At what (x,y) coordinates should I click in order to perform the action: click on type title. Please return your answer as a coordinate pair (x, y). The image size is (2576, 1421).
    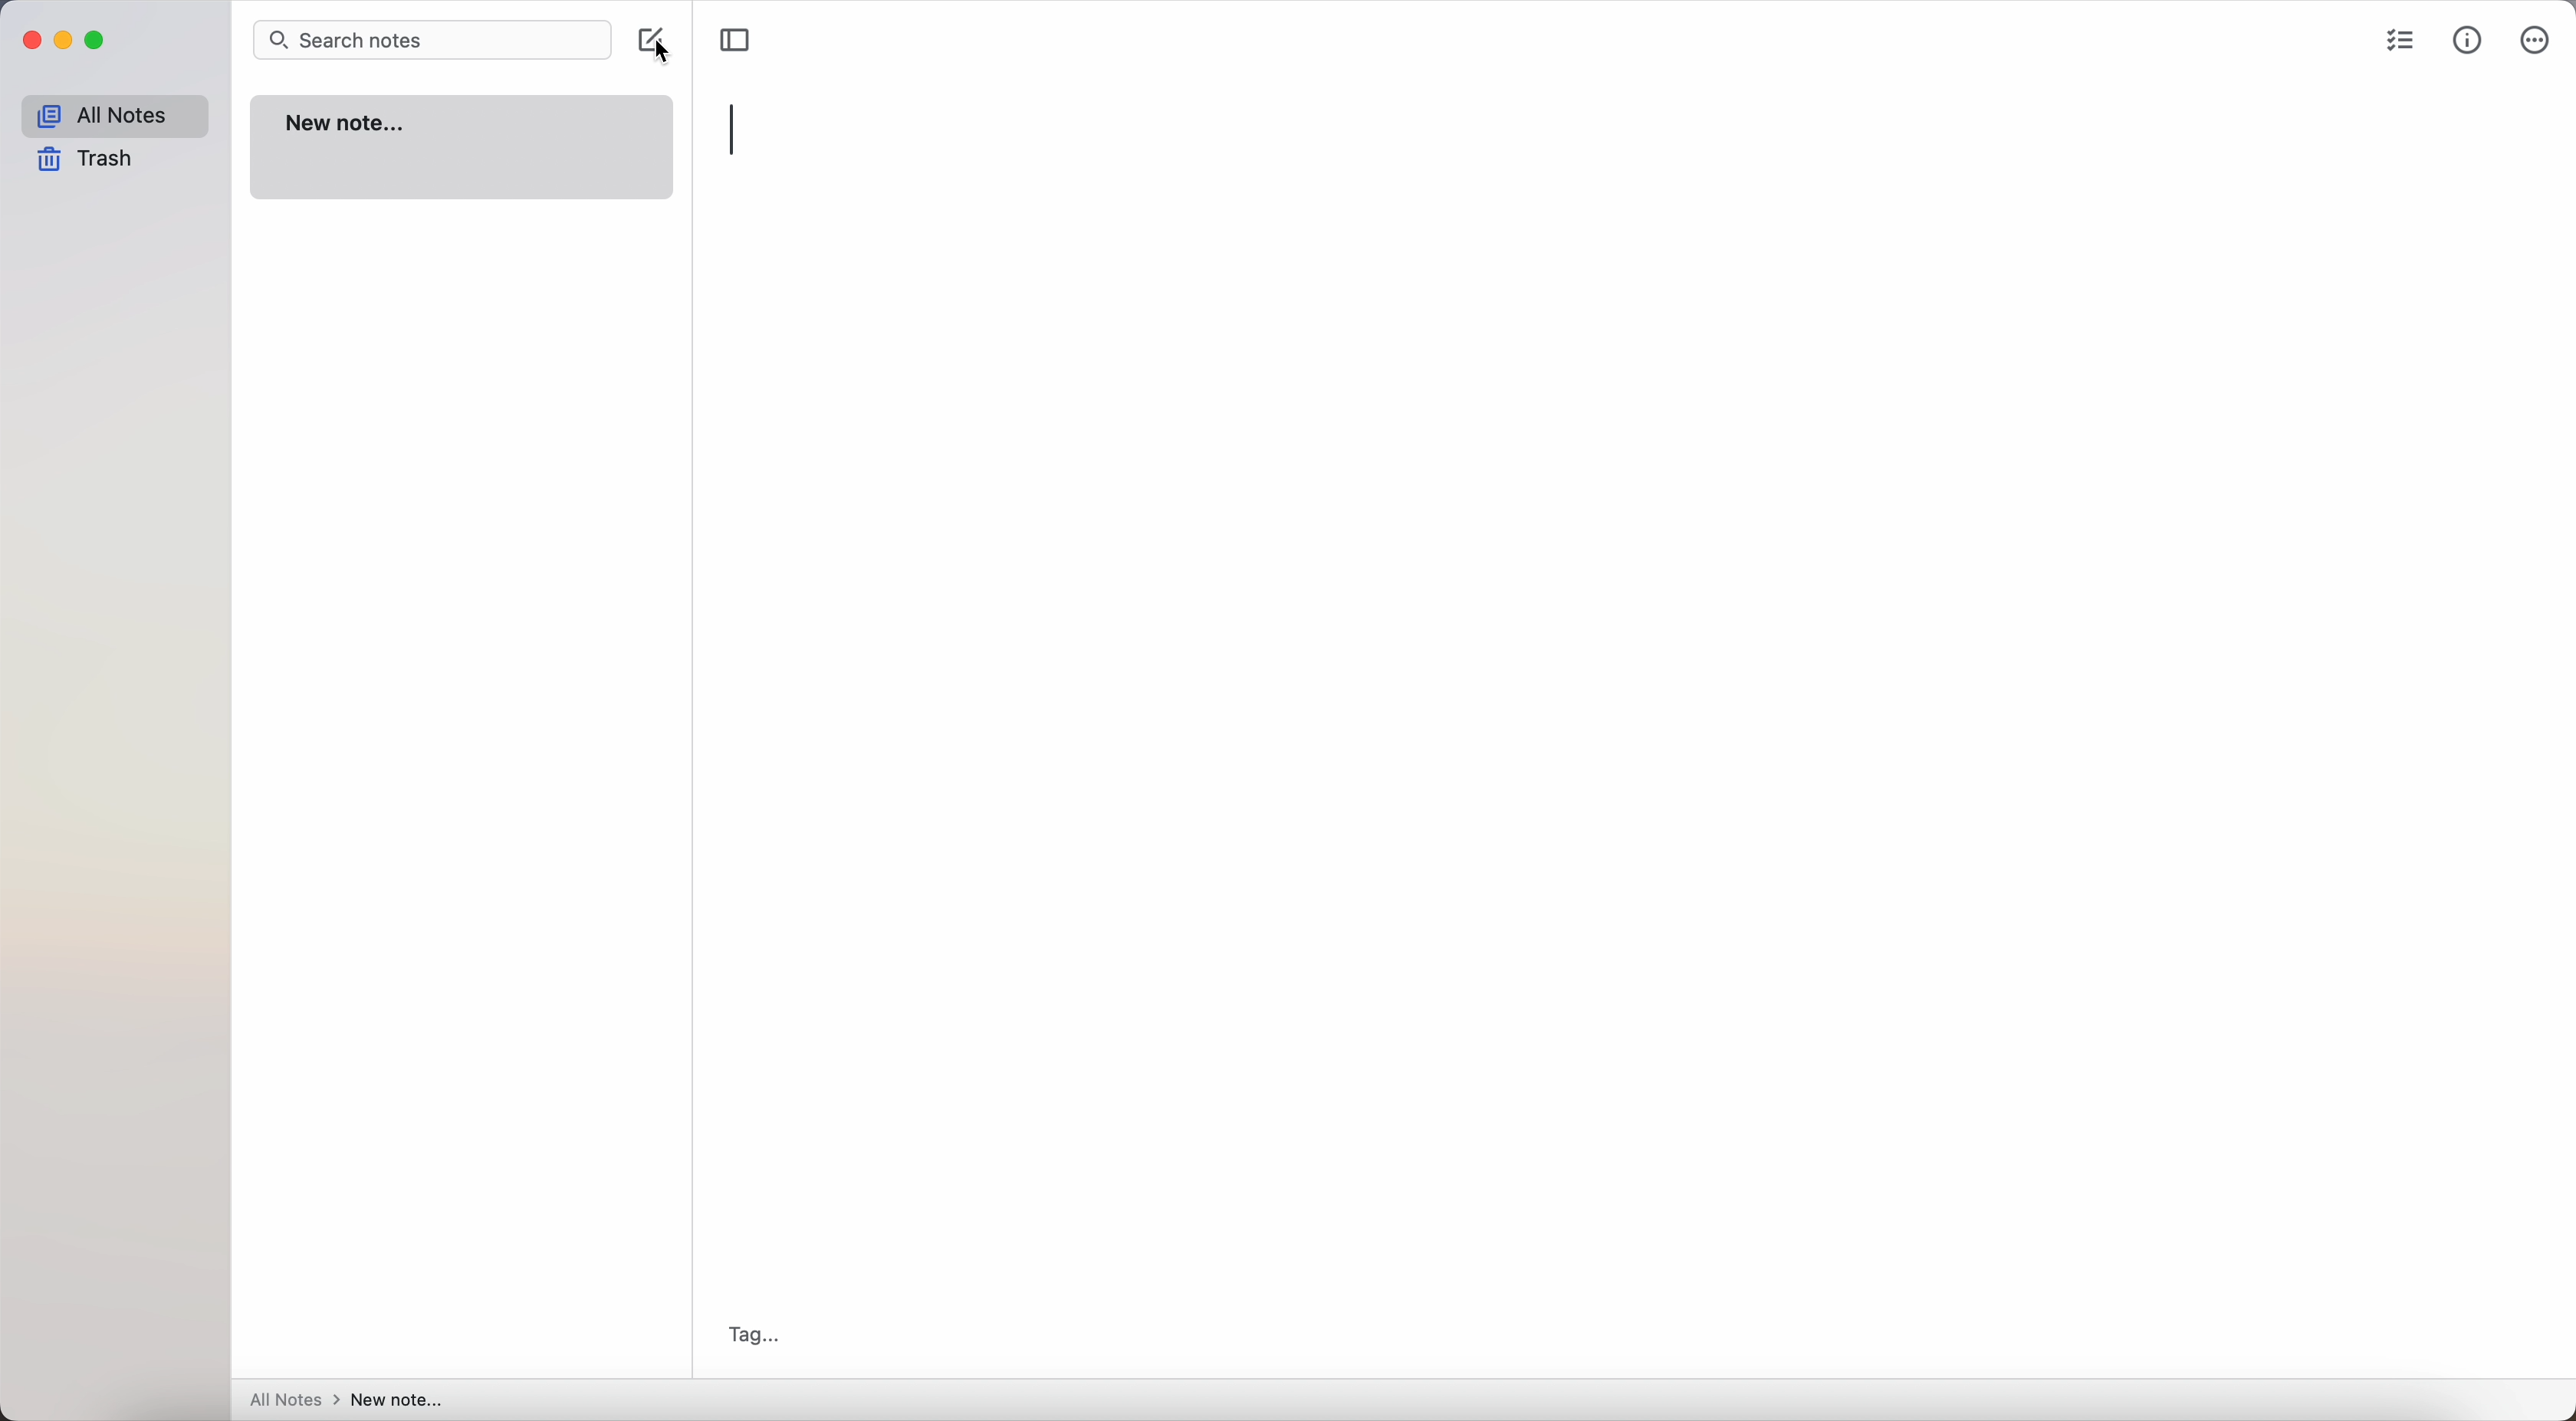
    Looking at the image, I should click on (739, 132).